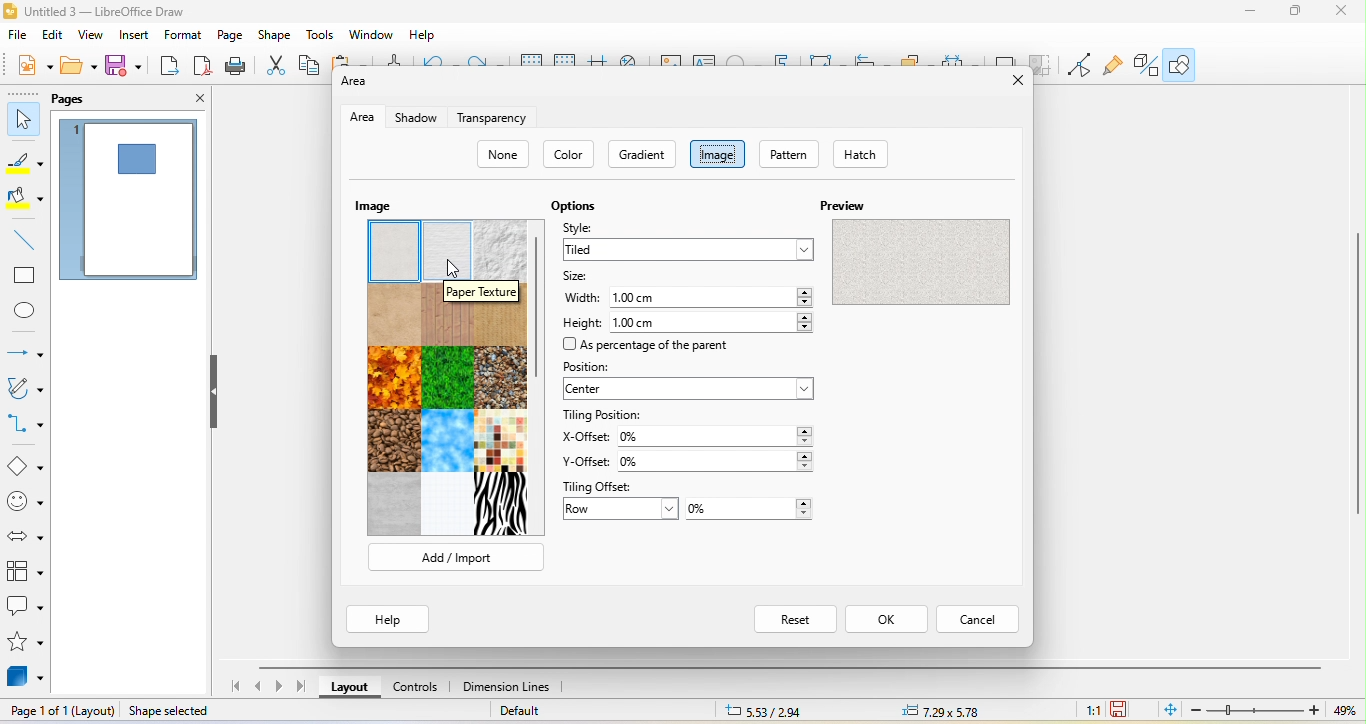 Image resolution: width=1366 pixels, height=724 pixels. Describe the element at coordinates (542, 305) in the screenshot. I see `vertical scroll bar` at that location.